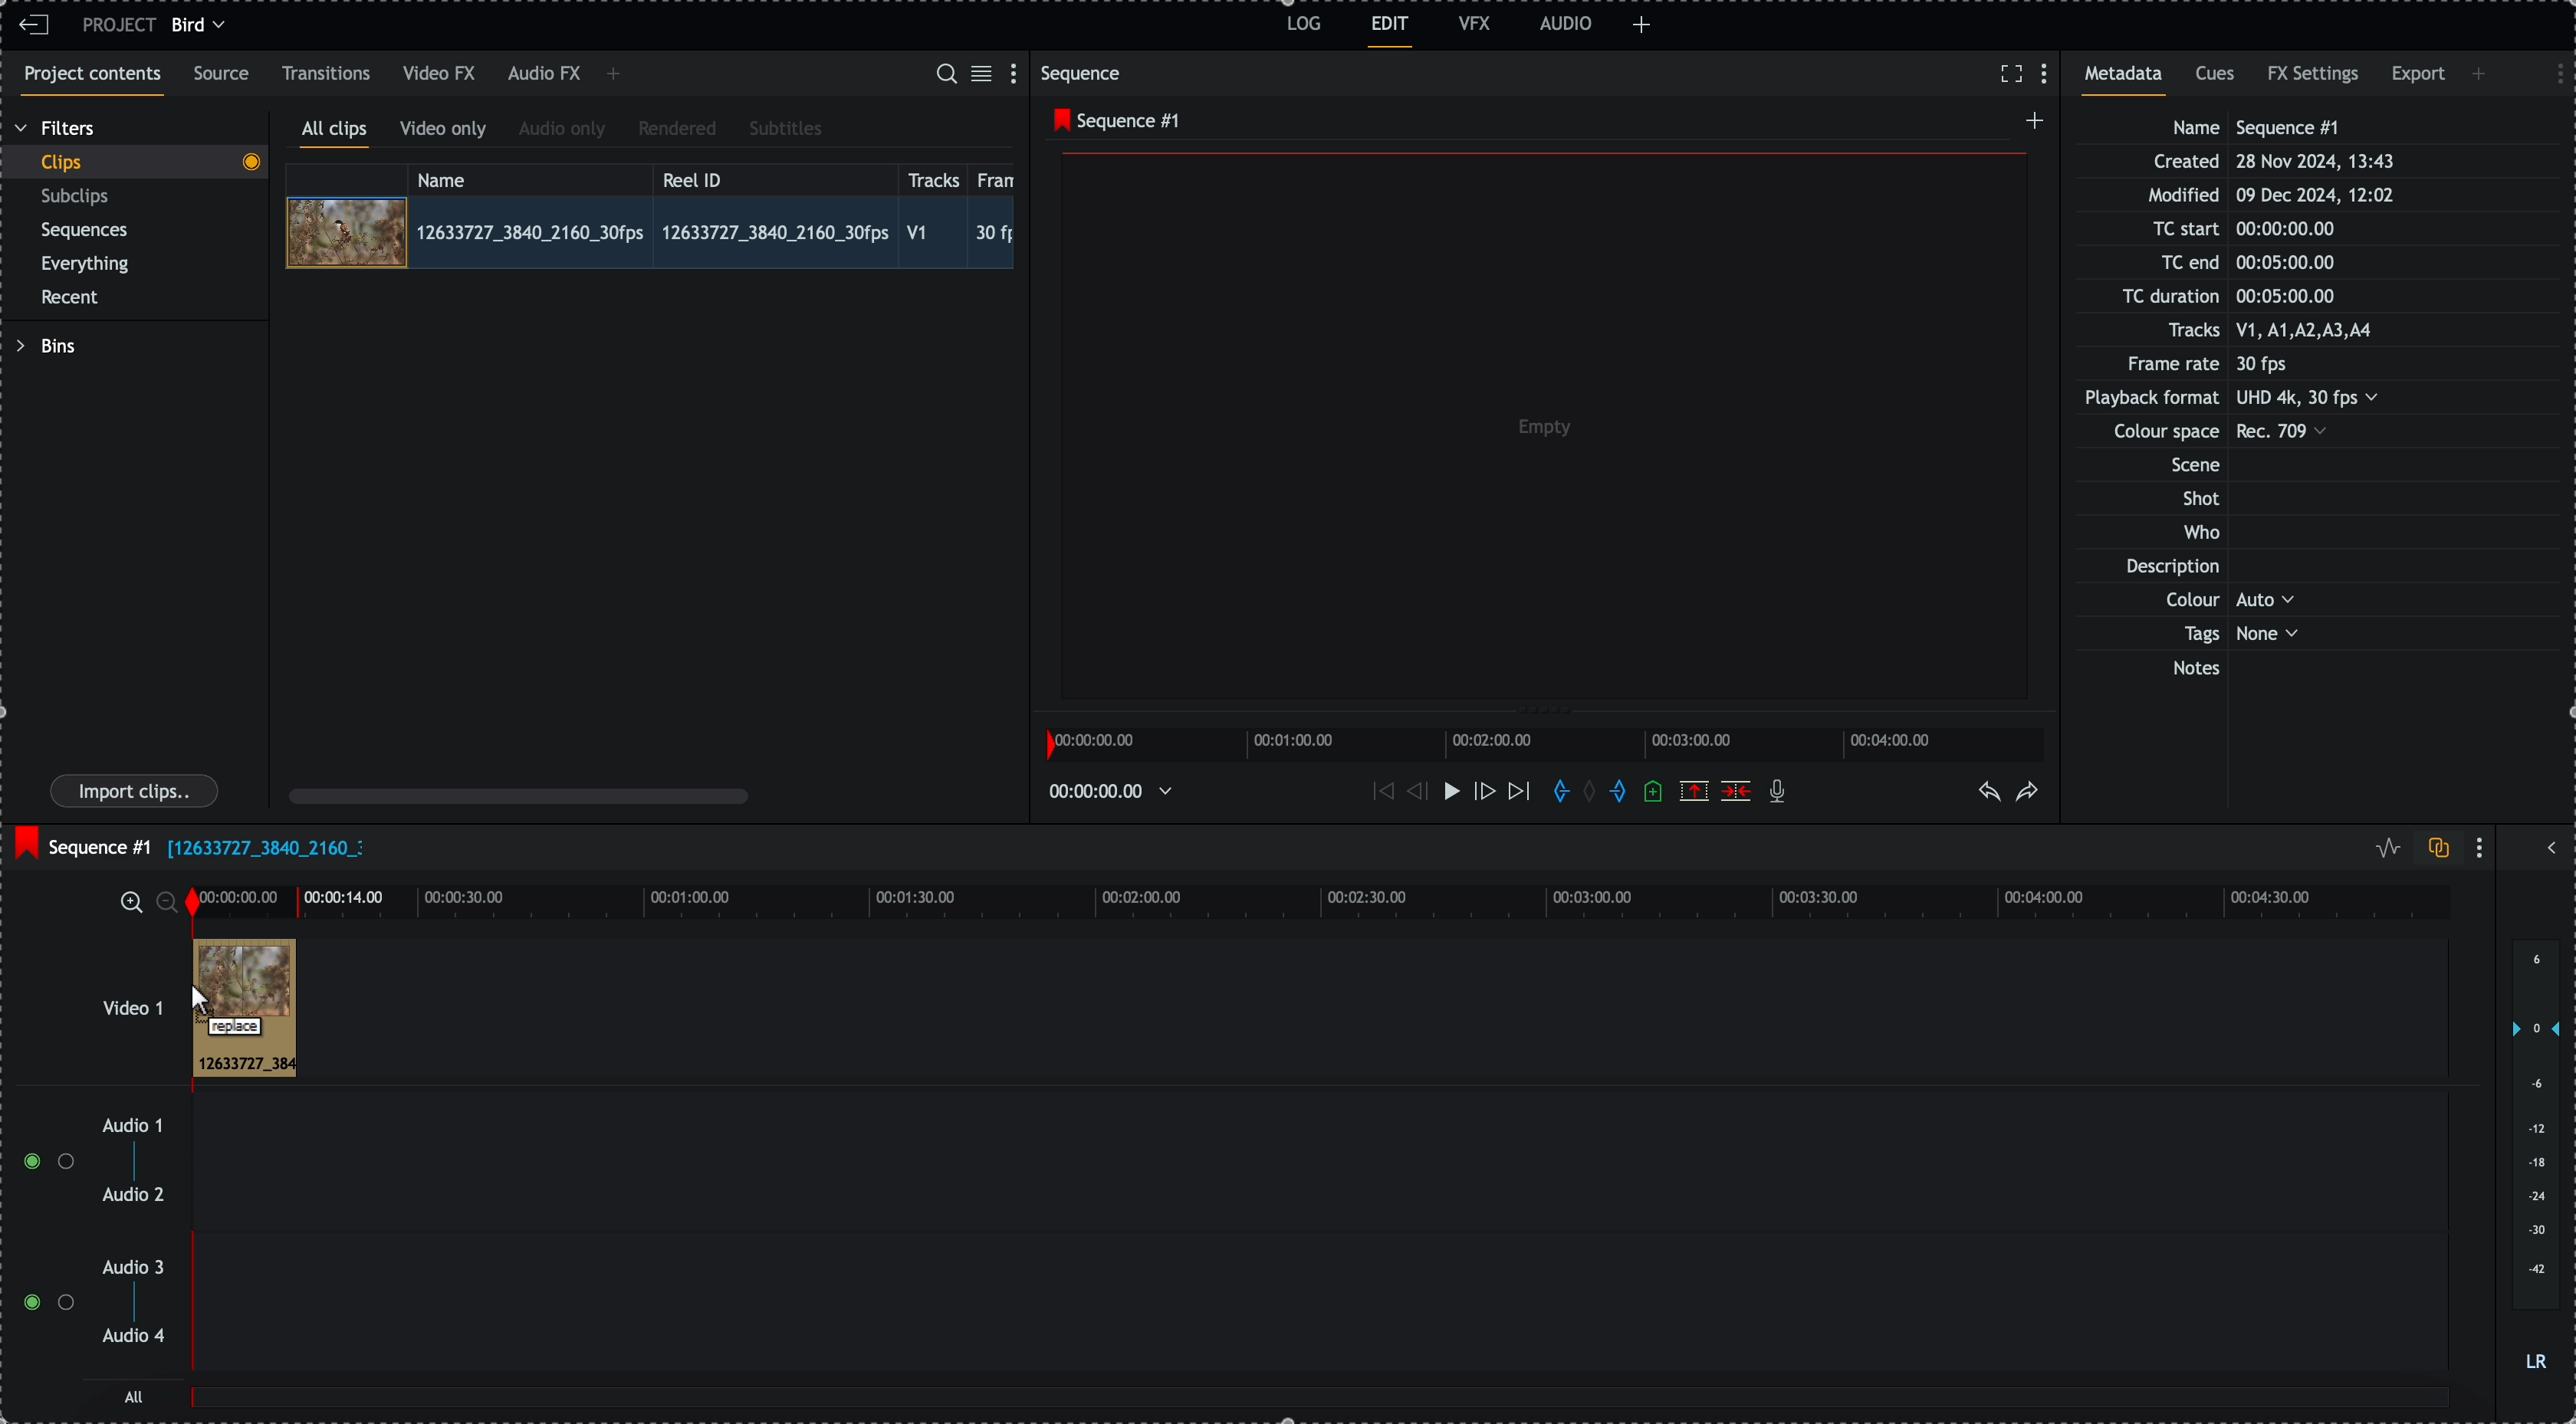  I want to click on fullscreen, so click(2011, 73).